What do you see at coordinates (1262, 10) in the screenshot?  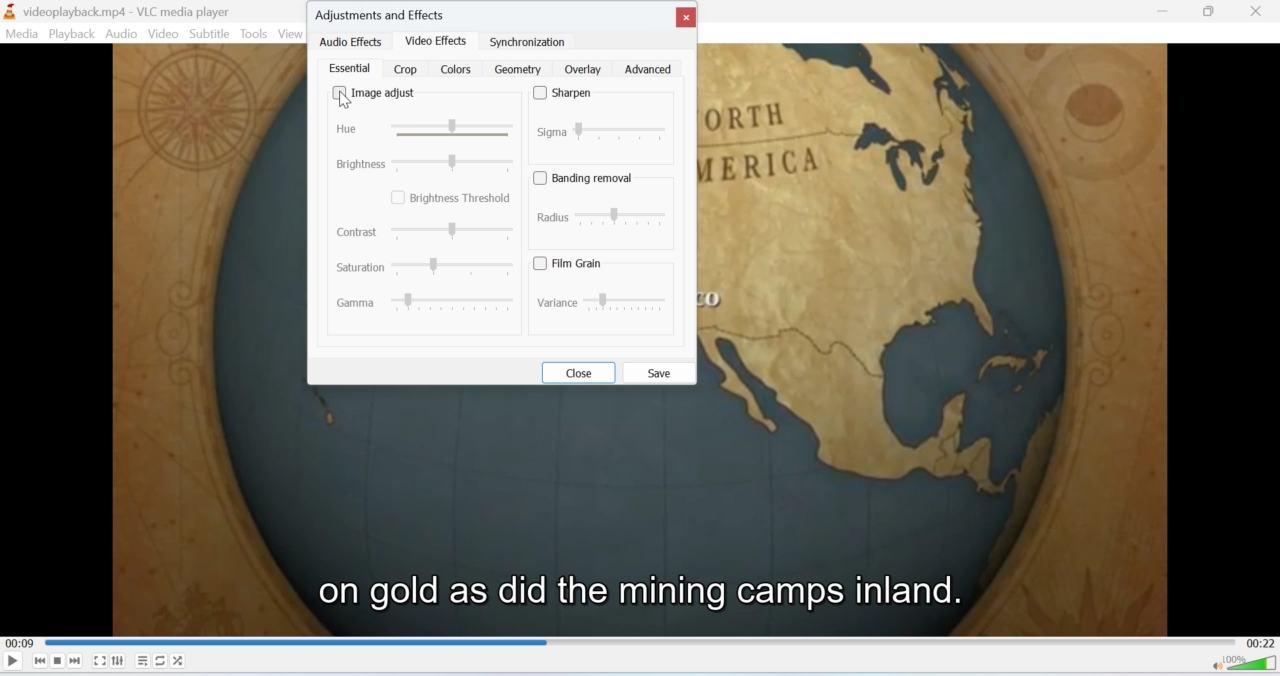 I see `Close` at bounding box center [1262, 10].